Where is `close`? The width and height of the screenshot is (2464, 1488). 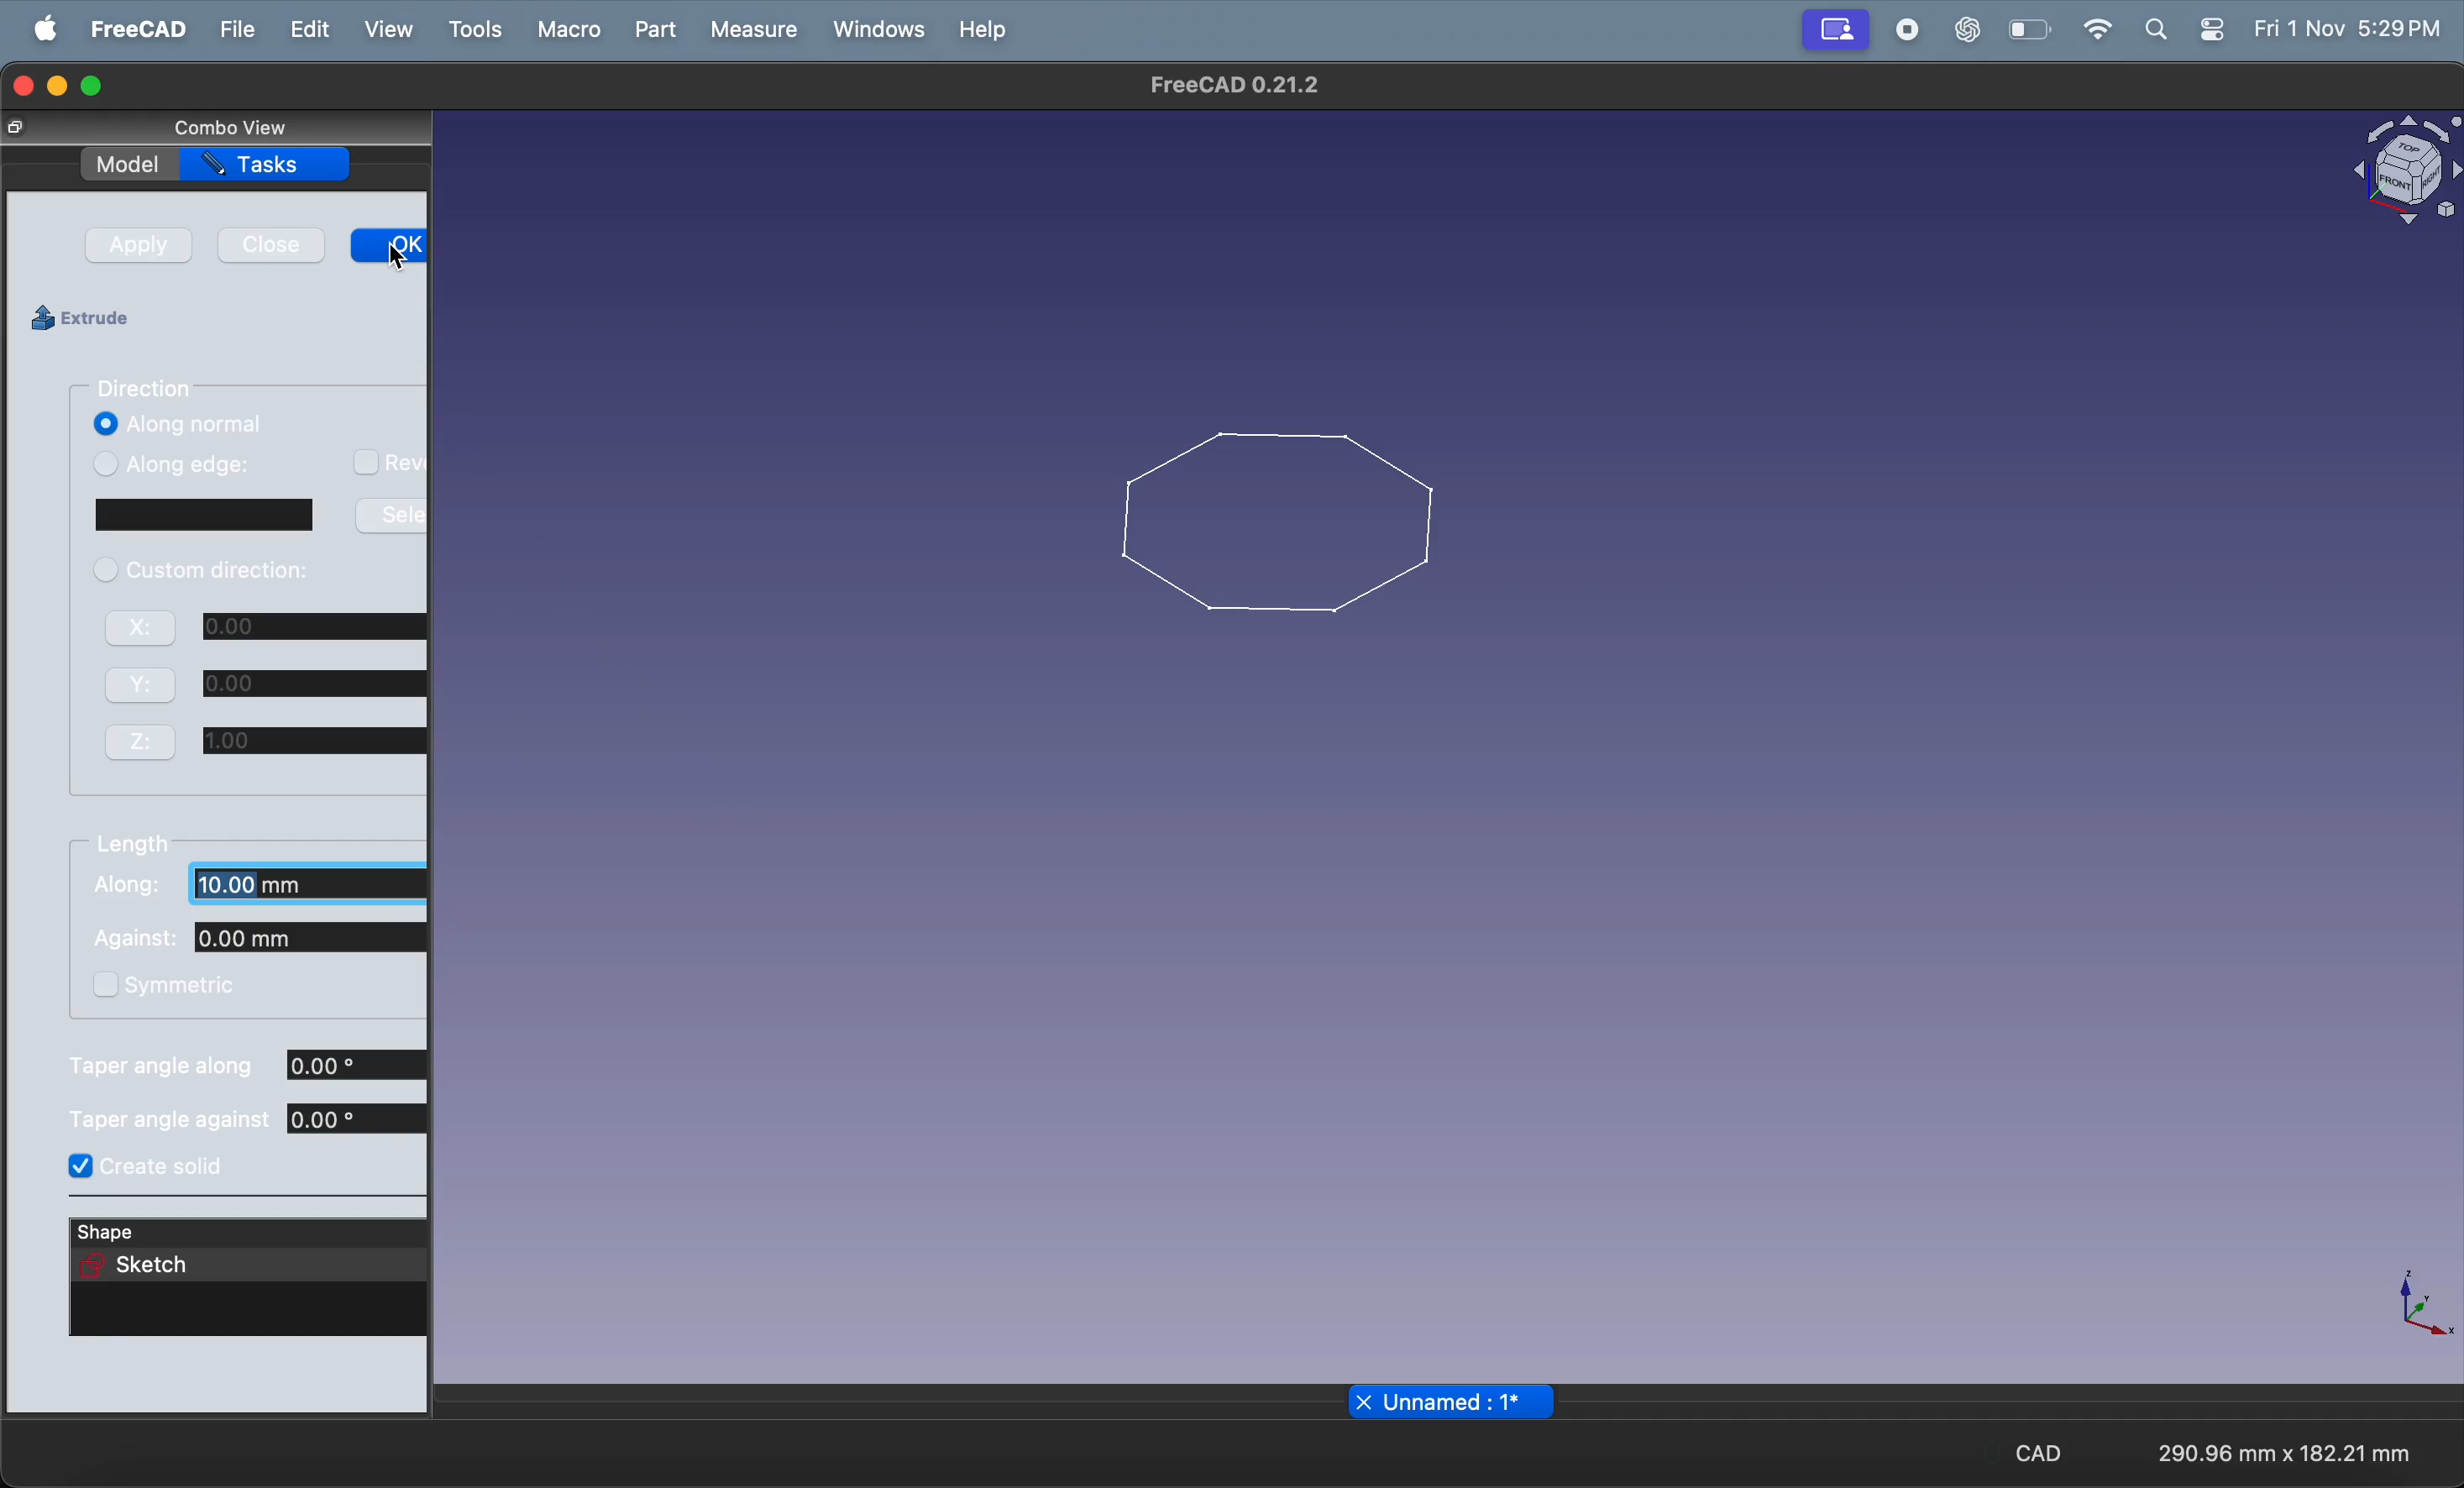 close is located at coordinates (279, 247).